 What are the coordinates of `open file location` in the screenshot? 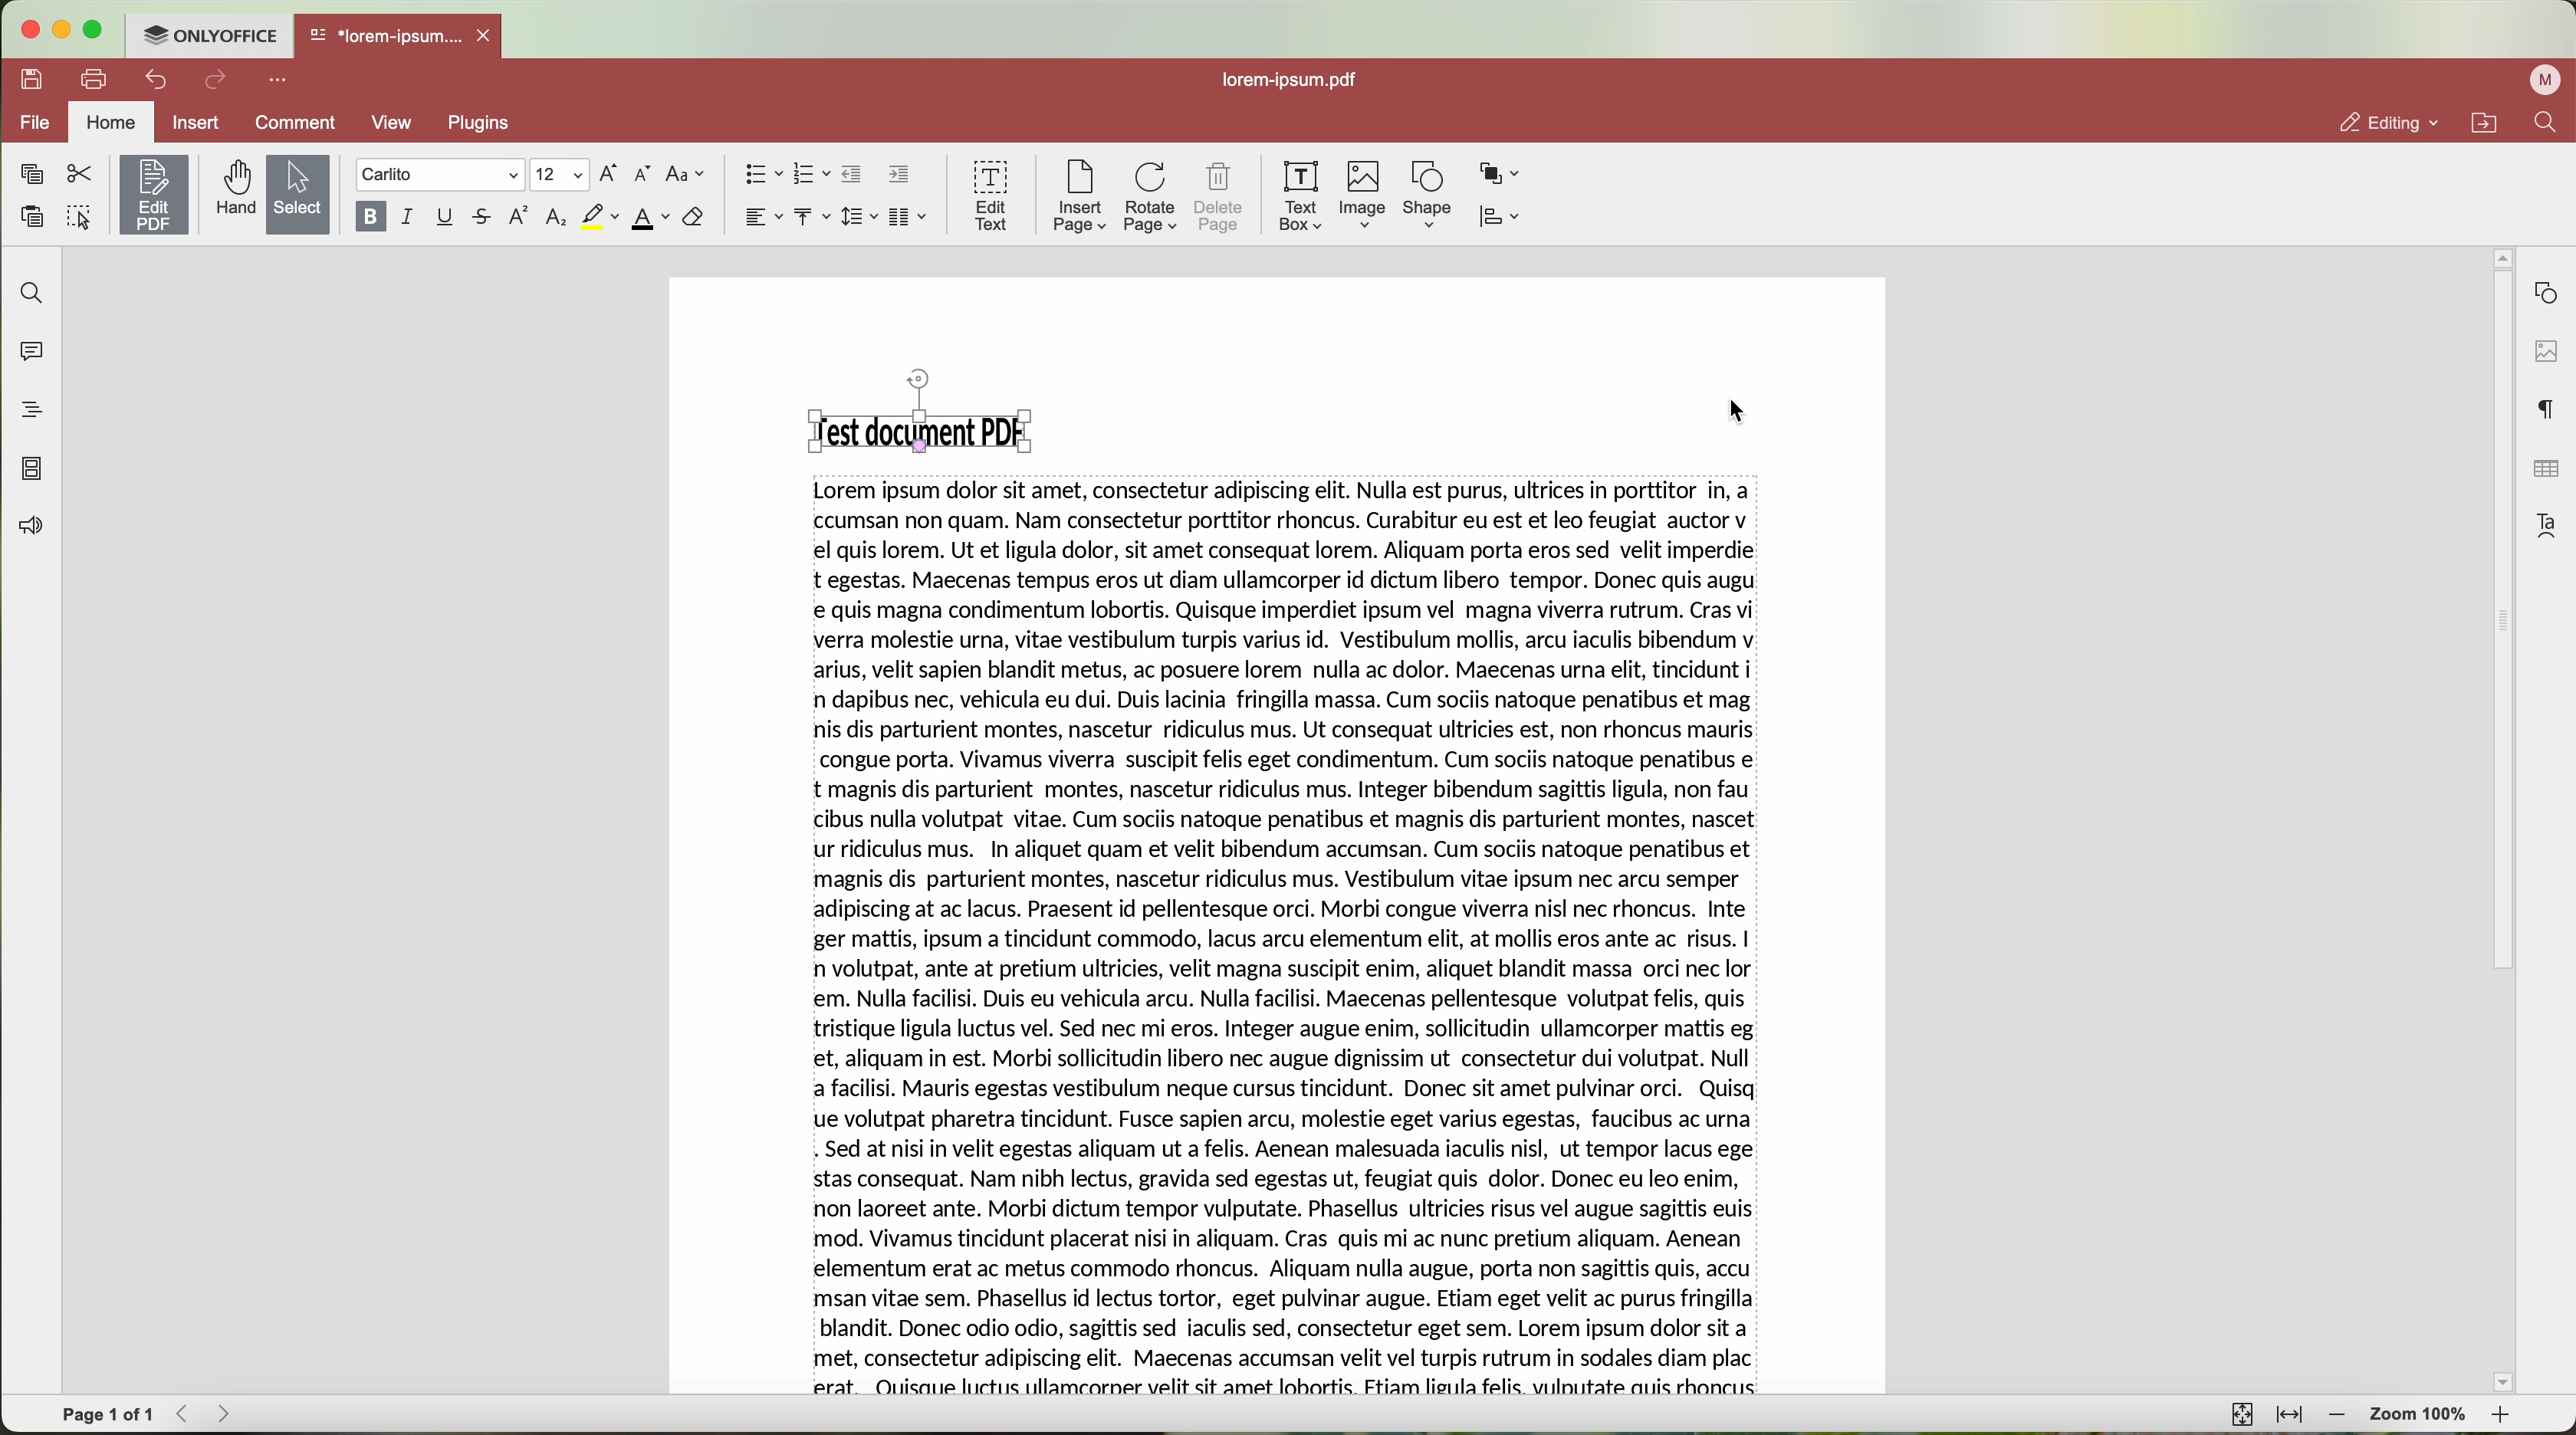 It's located at (2483, 122).